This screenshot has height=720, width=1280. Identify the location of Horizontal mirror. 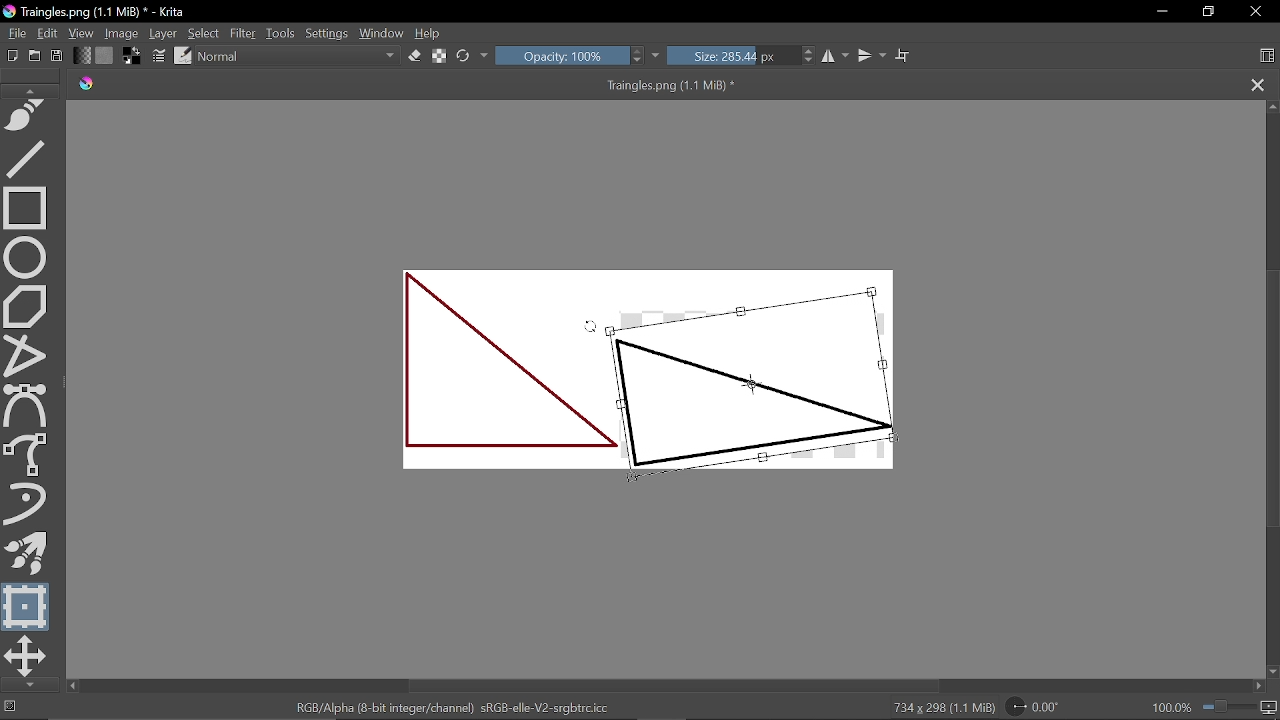
(836, 56).